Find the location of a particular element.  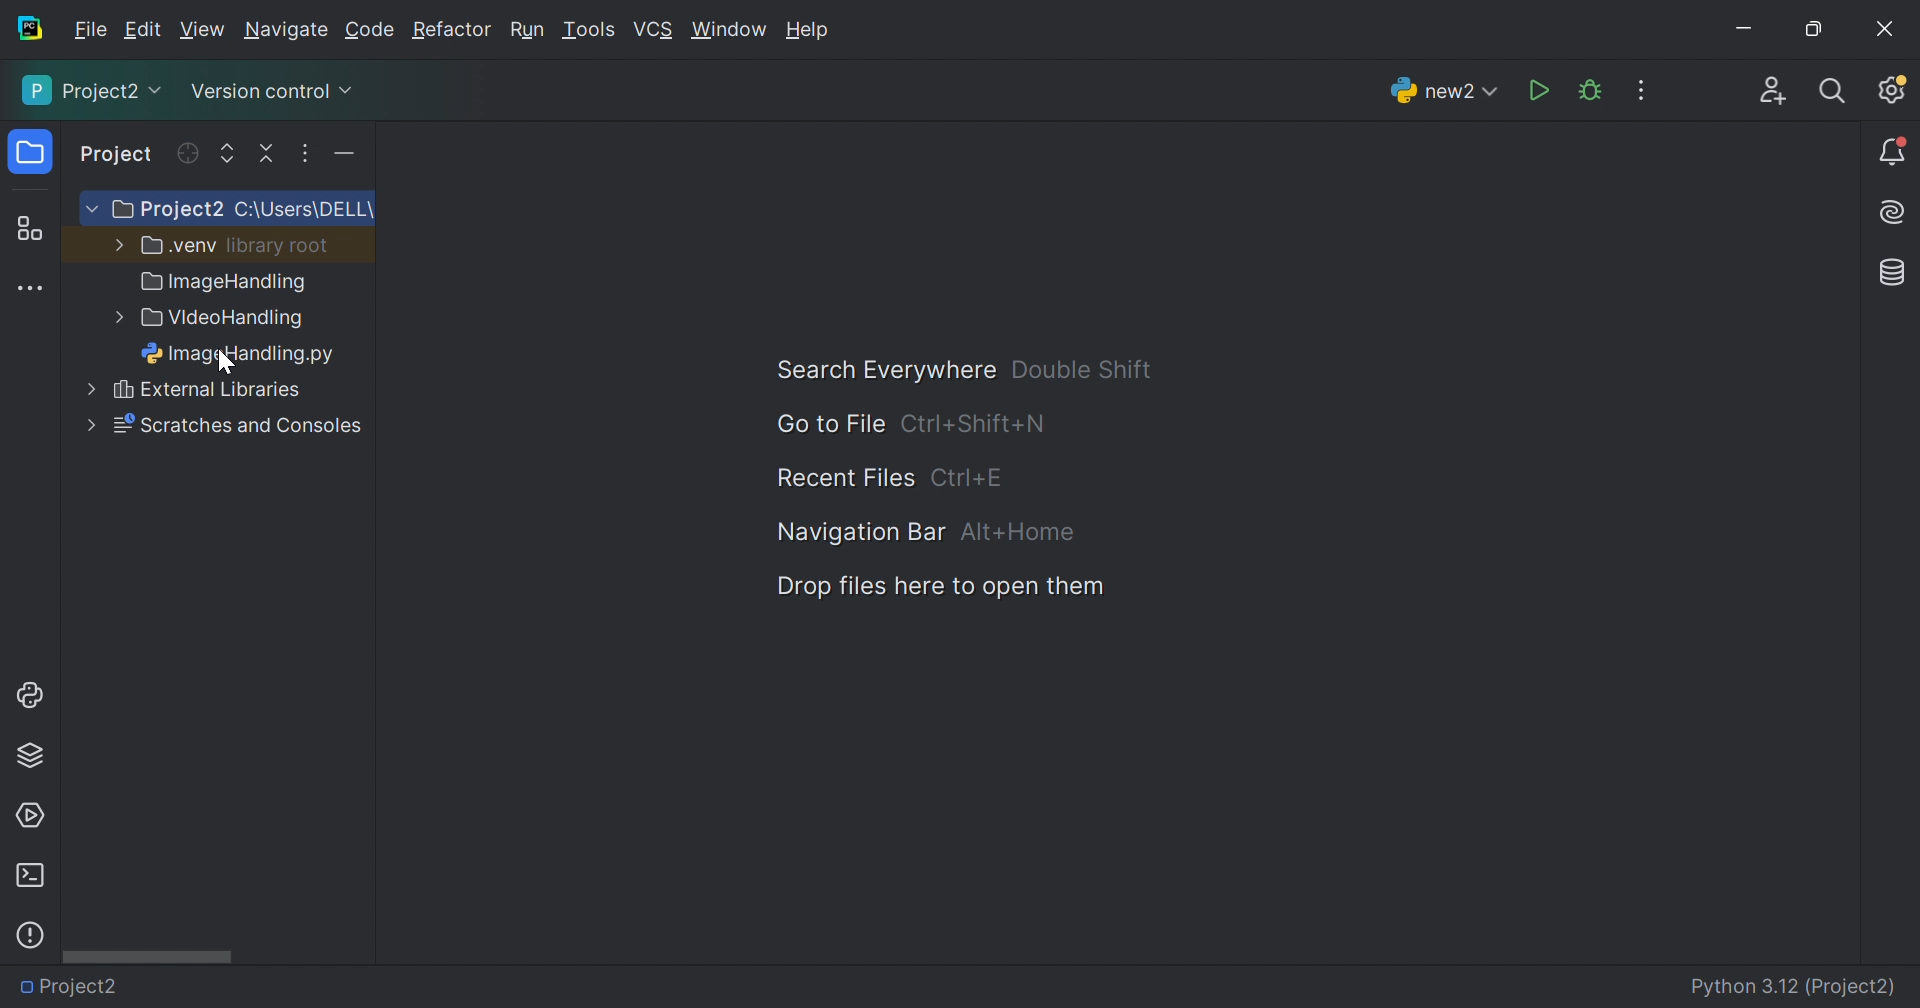

VCS is located at coordinates (655, 30).